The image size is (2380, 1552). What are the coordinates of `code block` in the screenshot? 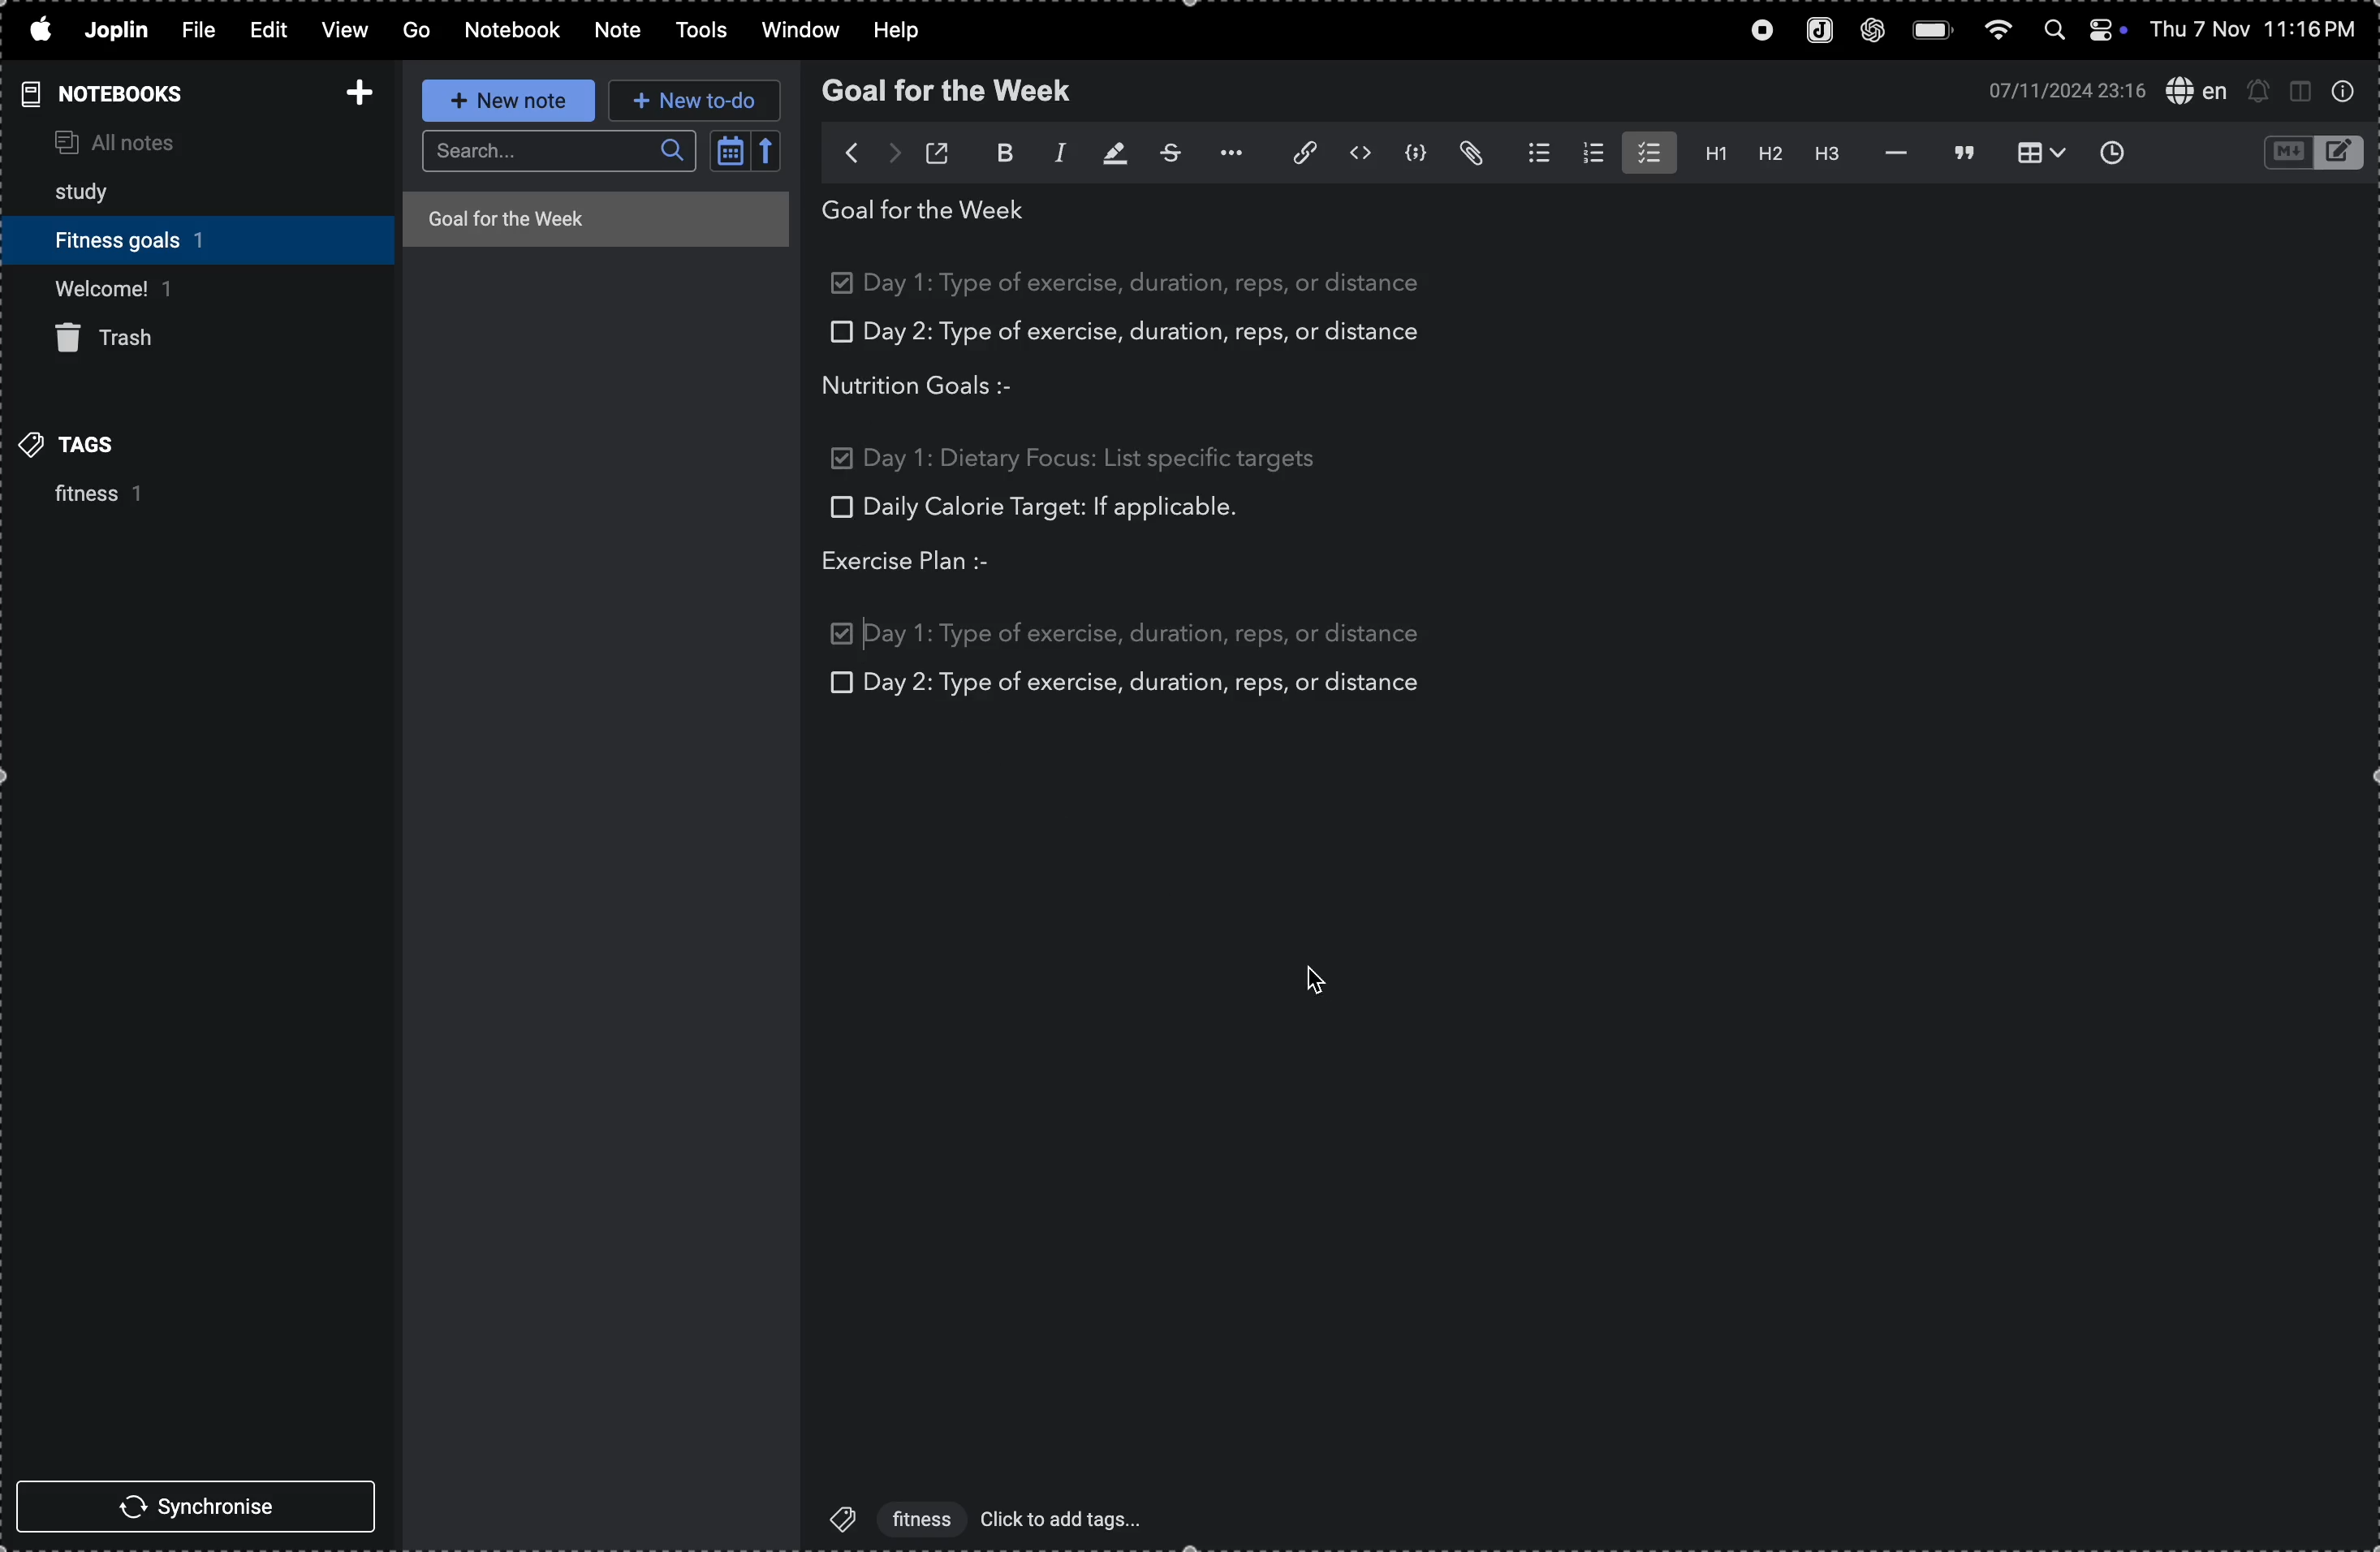 It's located at (1415, 153).